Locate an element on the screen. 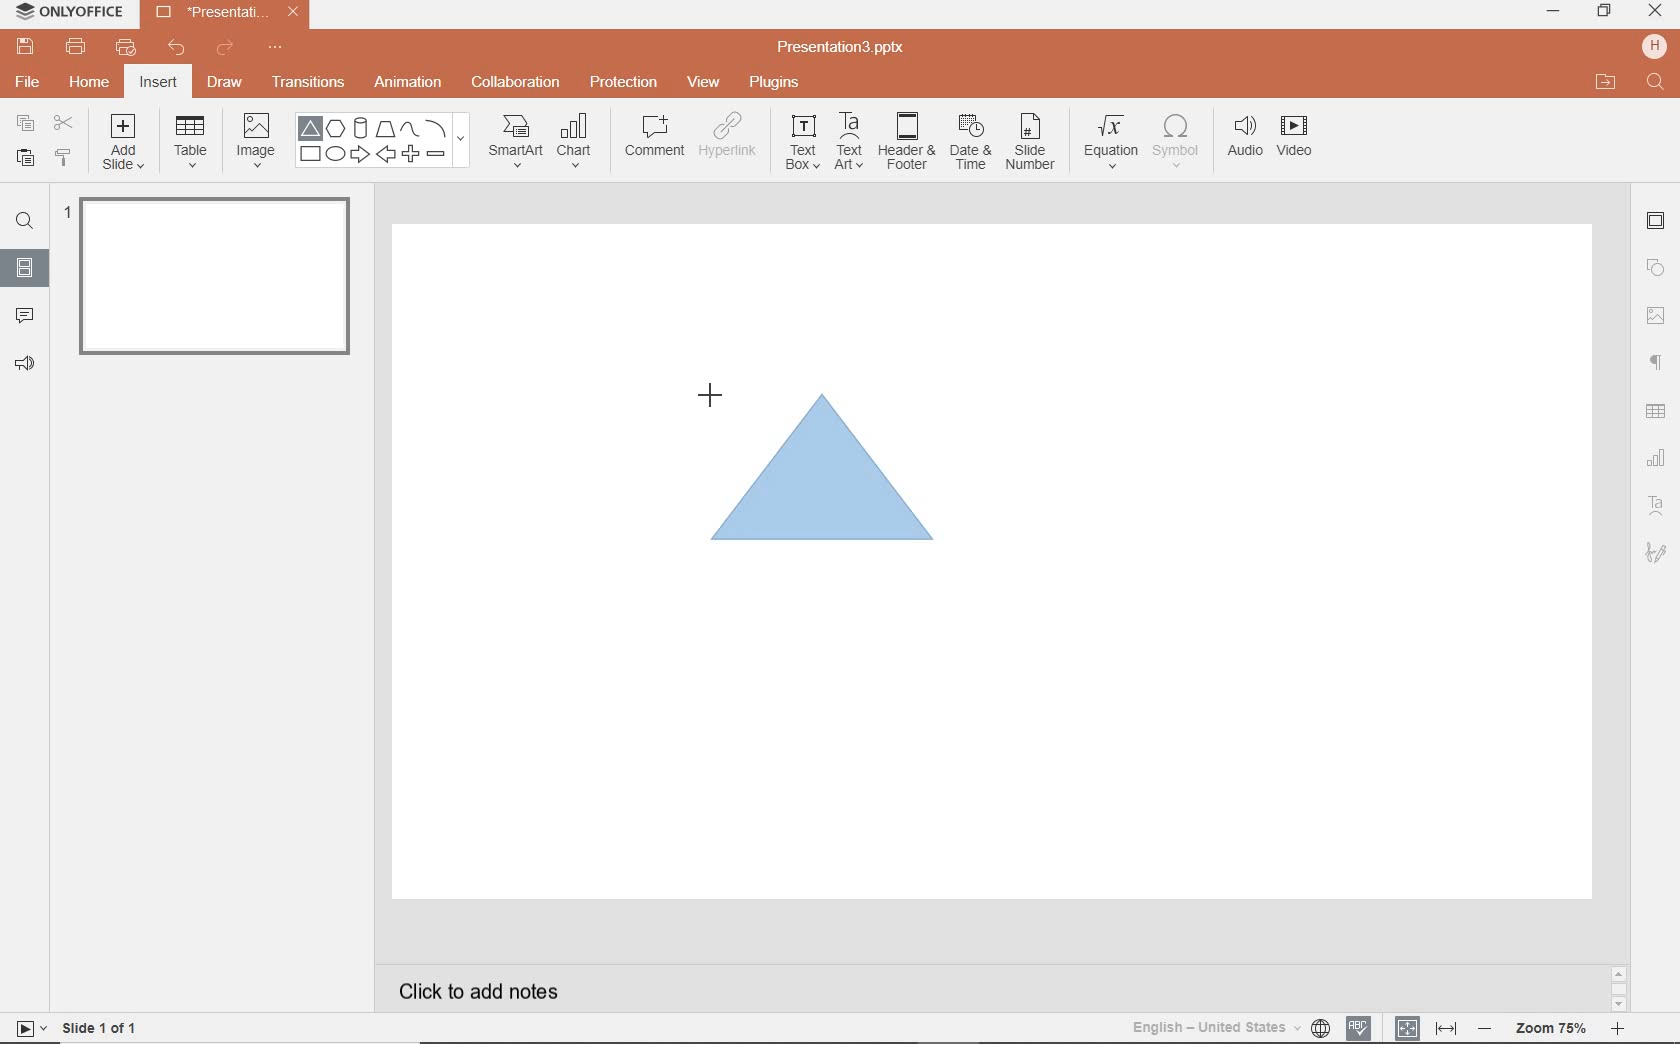 This screenshot has width=1680, height=1044. HP is located at coordinates (1656, 46).